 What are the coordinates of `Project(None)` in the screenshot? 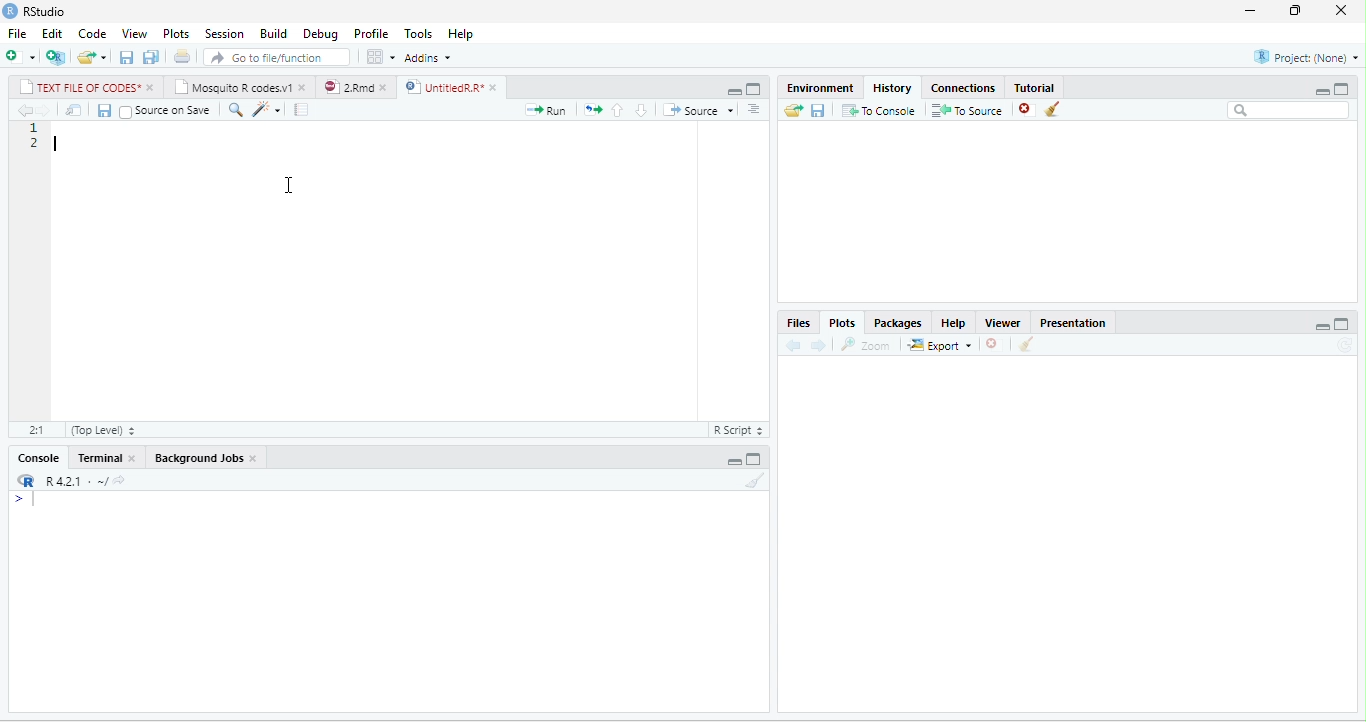 It's located at (1307, 57).